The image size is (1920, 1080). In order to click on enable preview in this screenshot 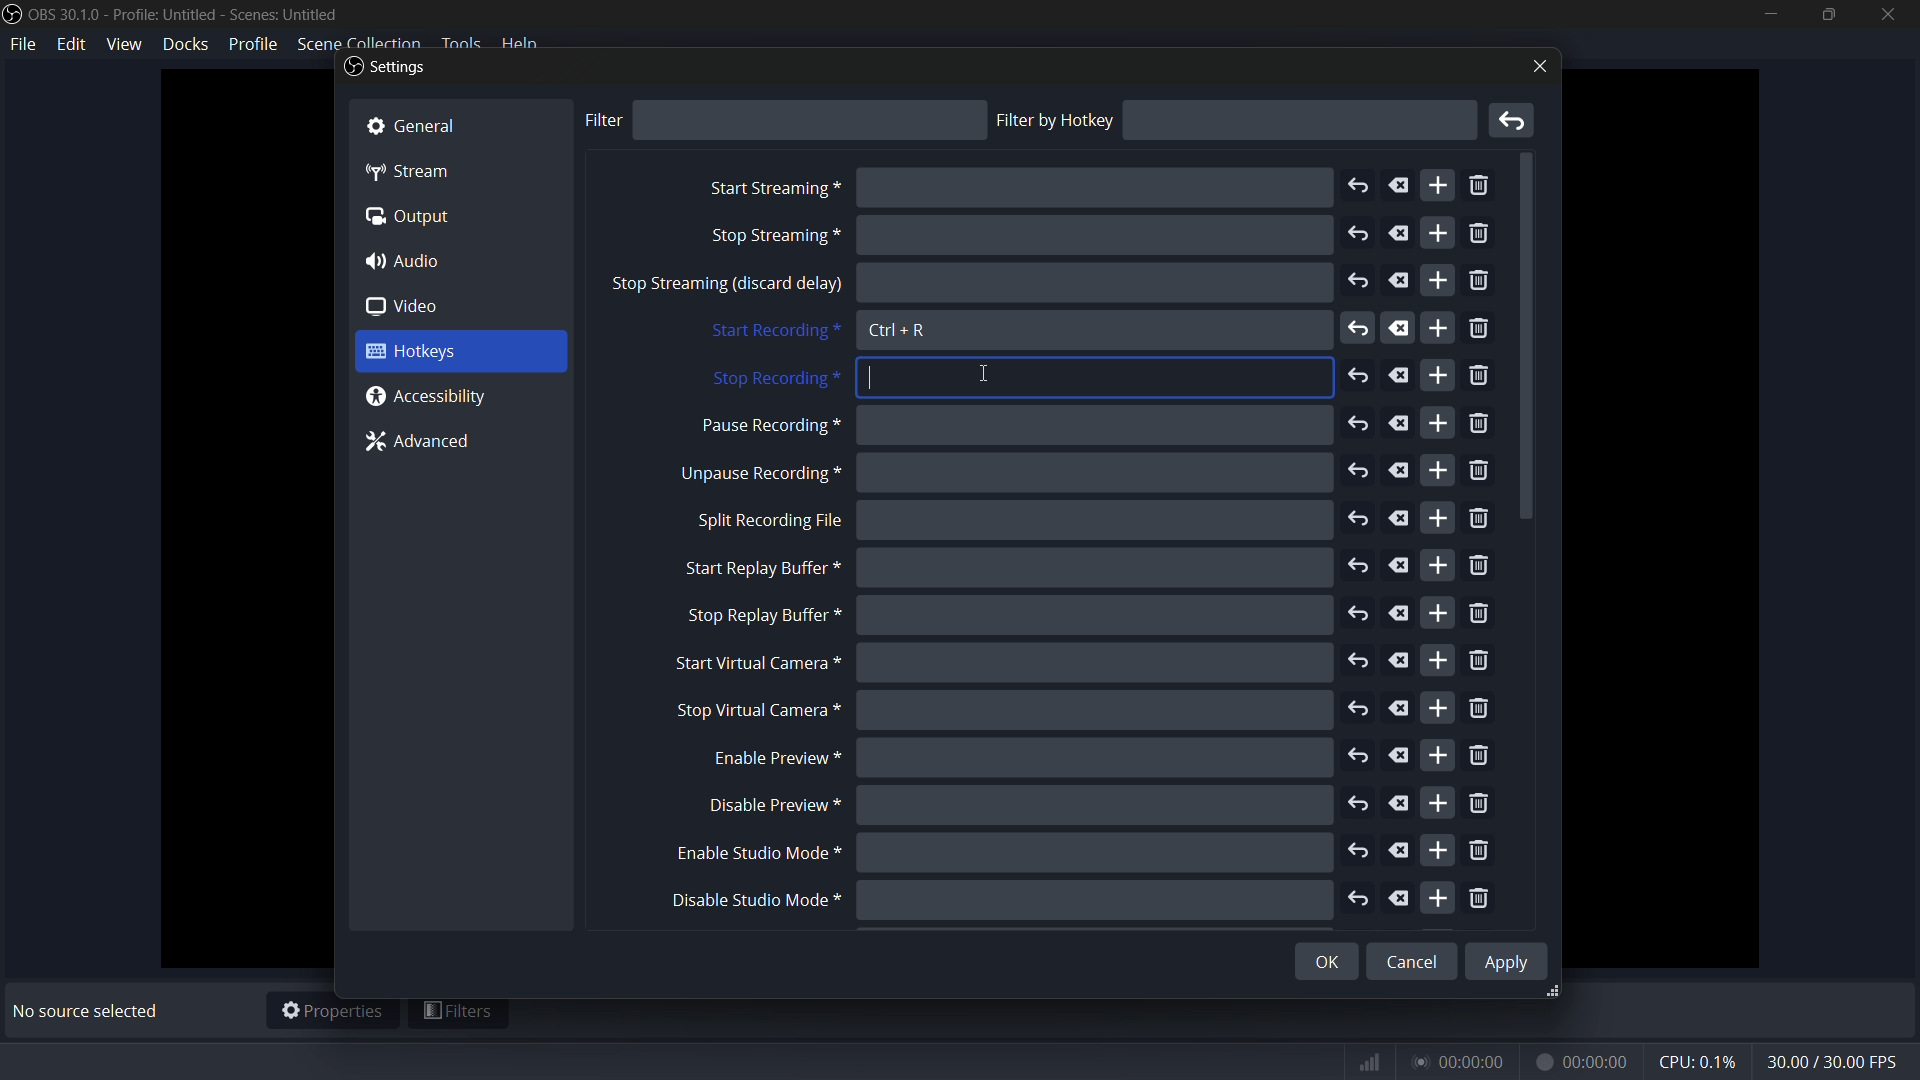, I will do `click(769, 759)`.